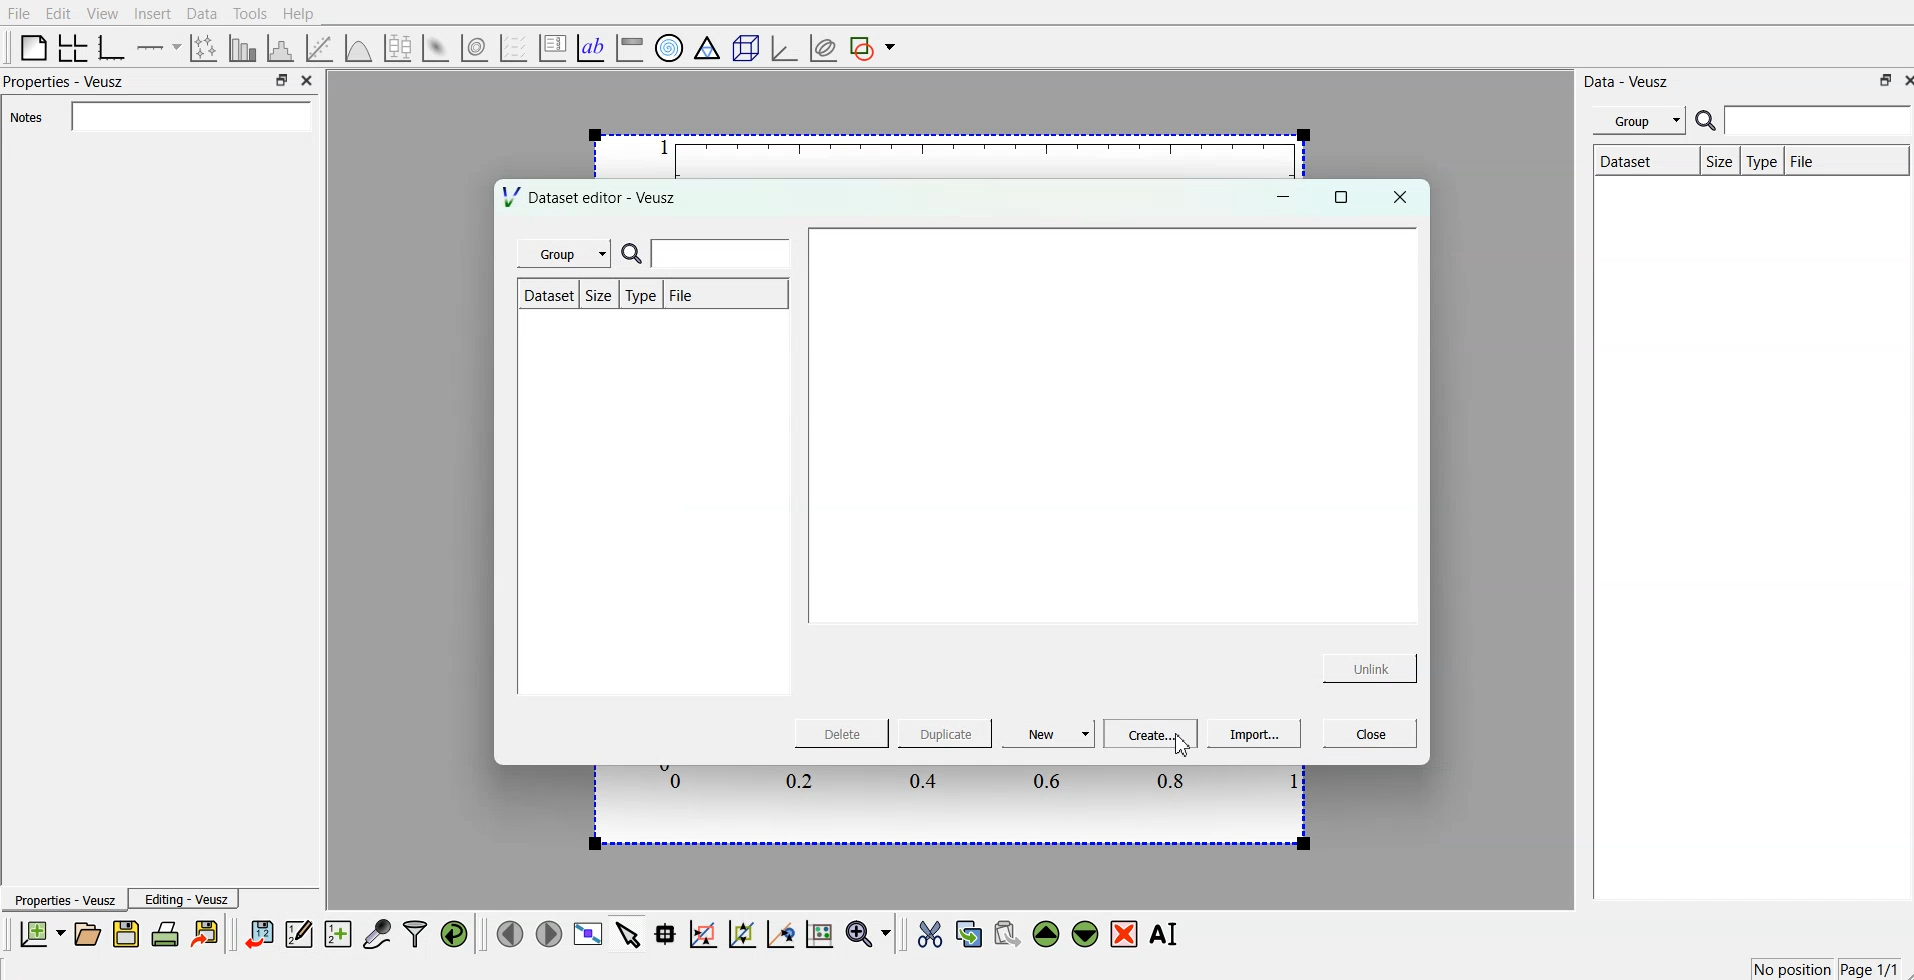 This screenshot has width=1914, height=980. Describe the element at coordinates (115, 45) in the screenshot. I see `base graphs` at that location.